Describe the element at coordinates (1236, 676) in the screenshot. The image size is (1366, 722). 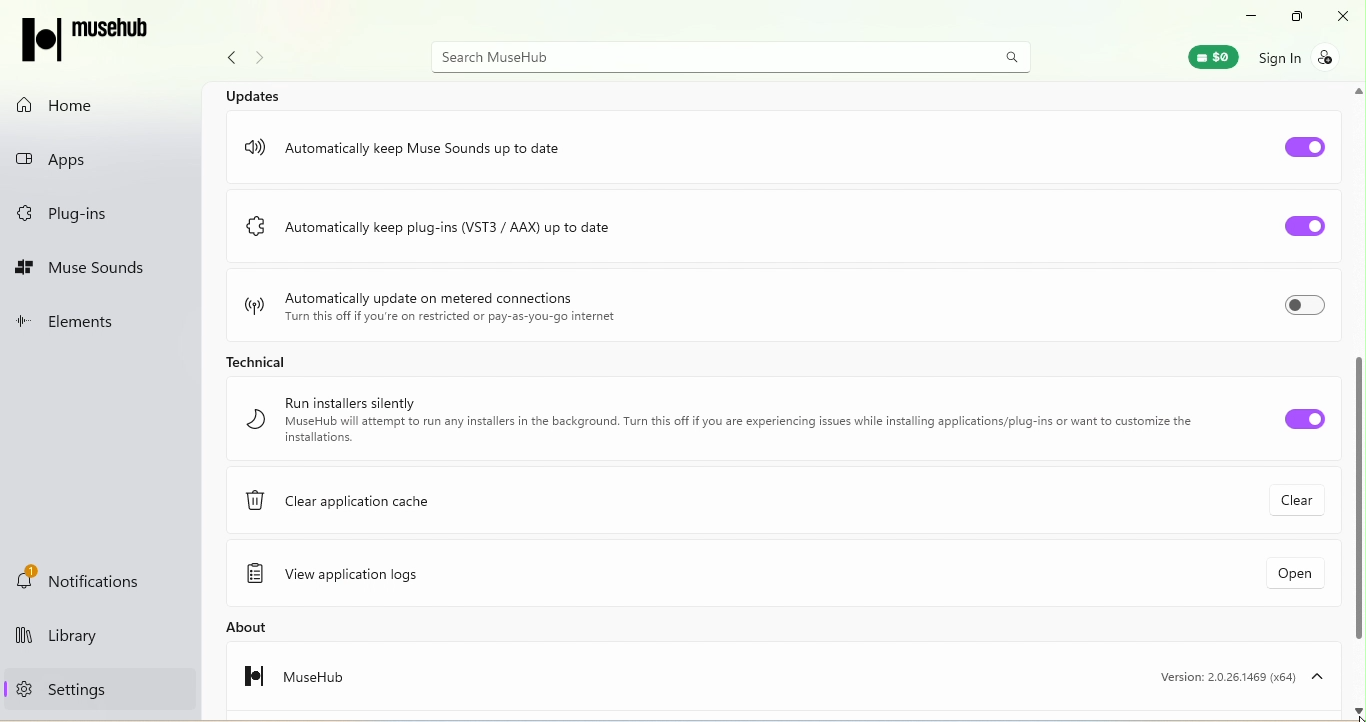
I see `Version: 20261469 (x64) ` at that location.